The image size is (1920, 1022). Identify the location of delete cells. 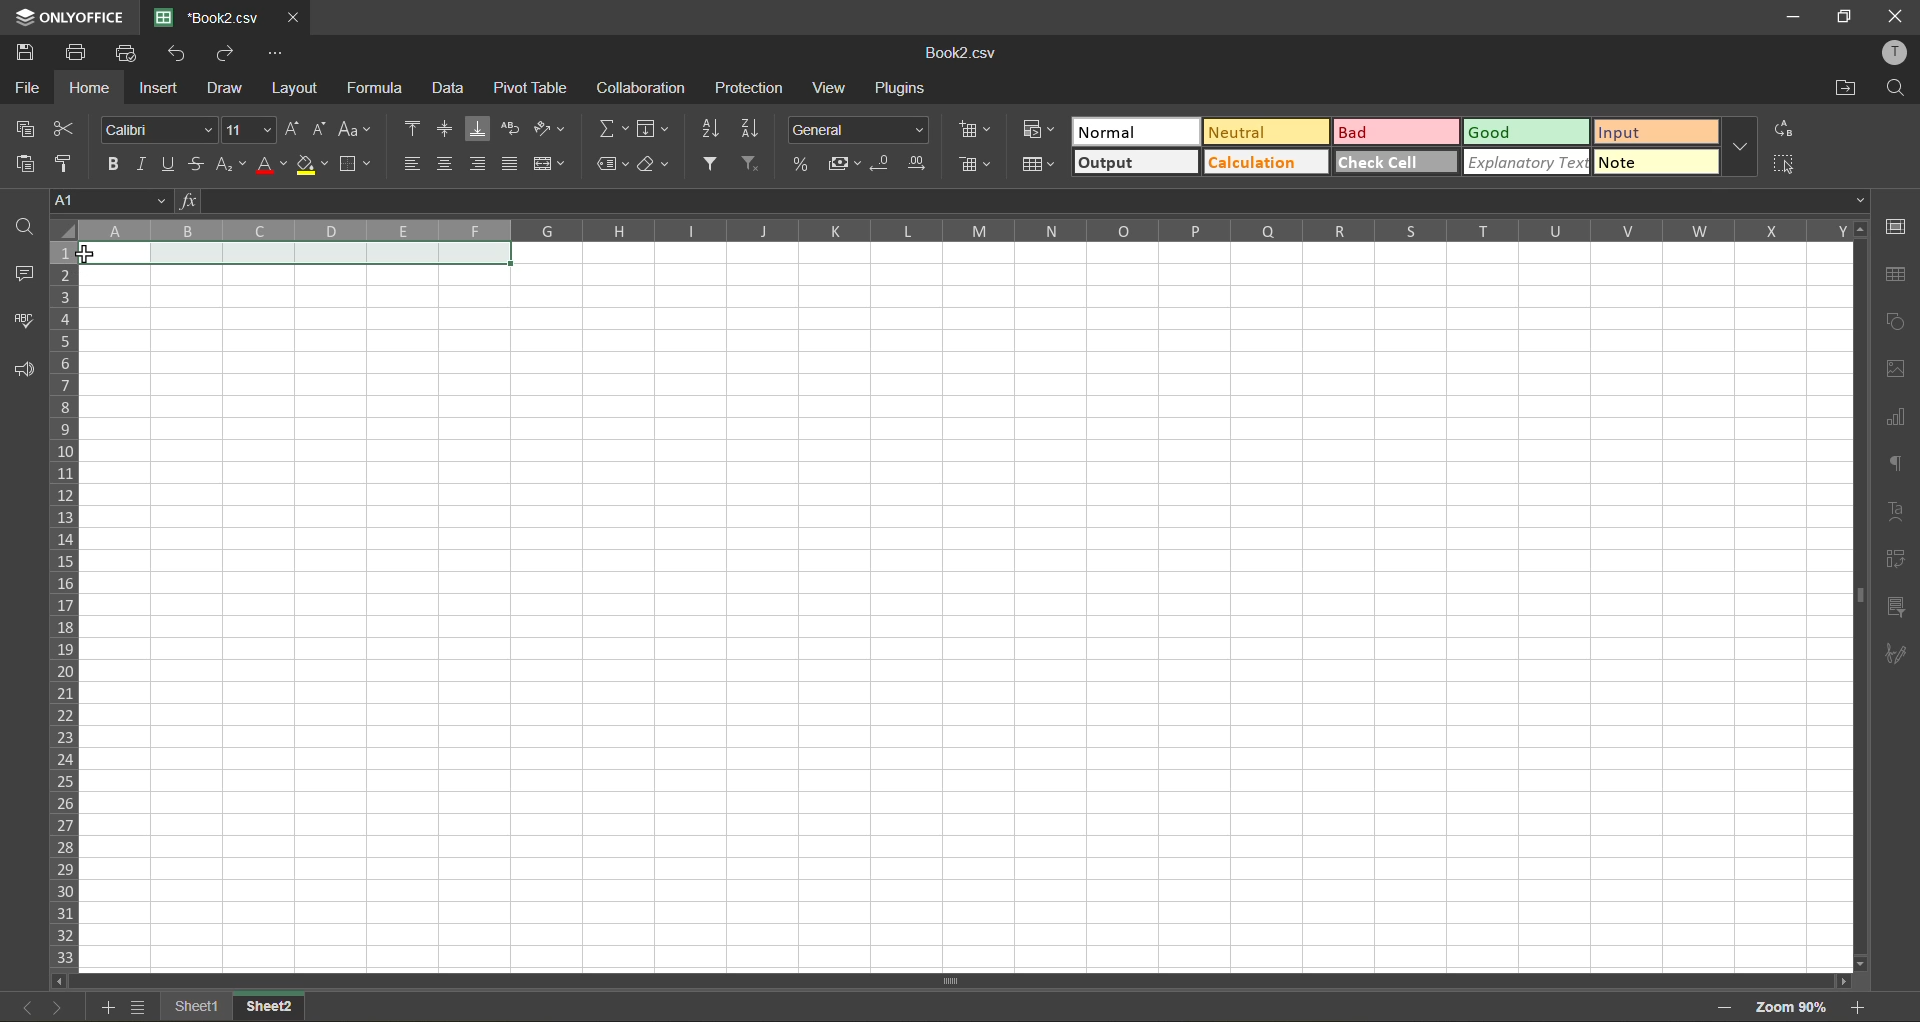
(974, 167).